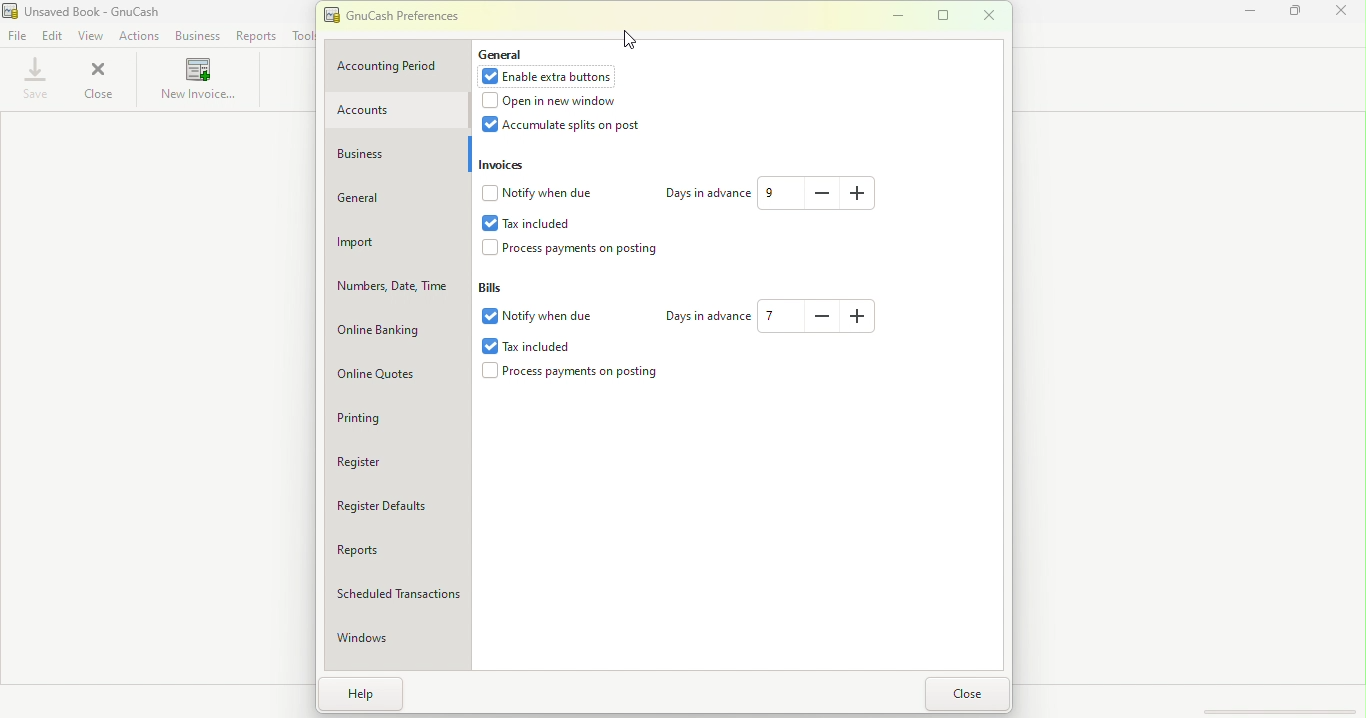  What do you see at coordinates (33, 80) in the screenshot?
I see `Save` at bounding box center [33, 80].